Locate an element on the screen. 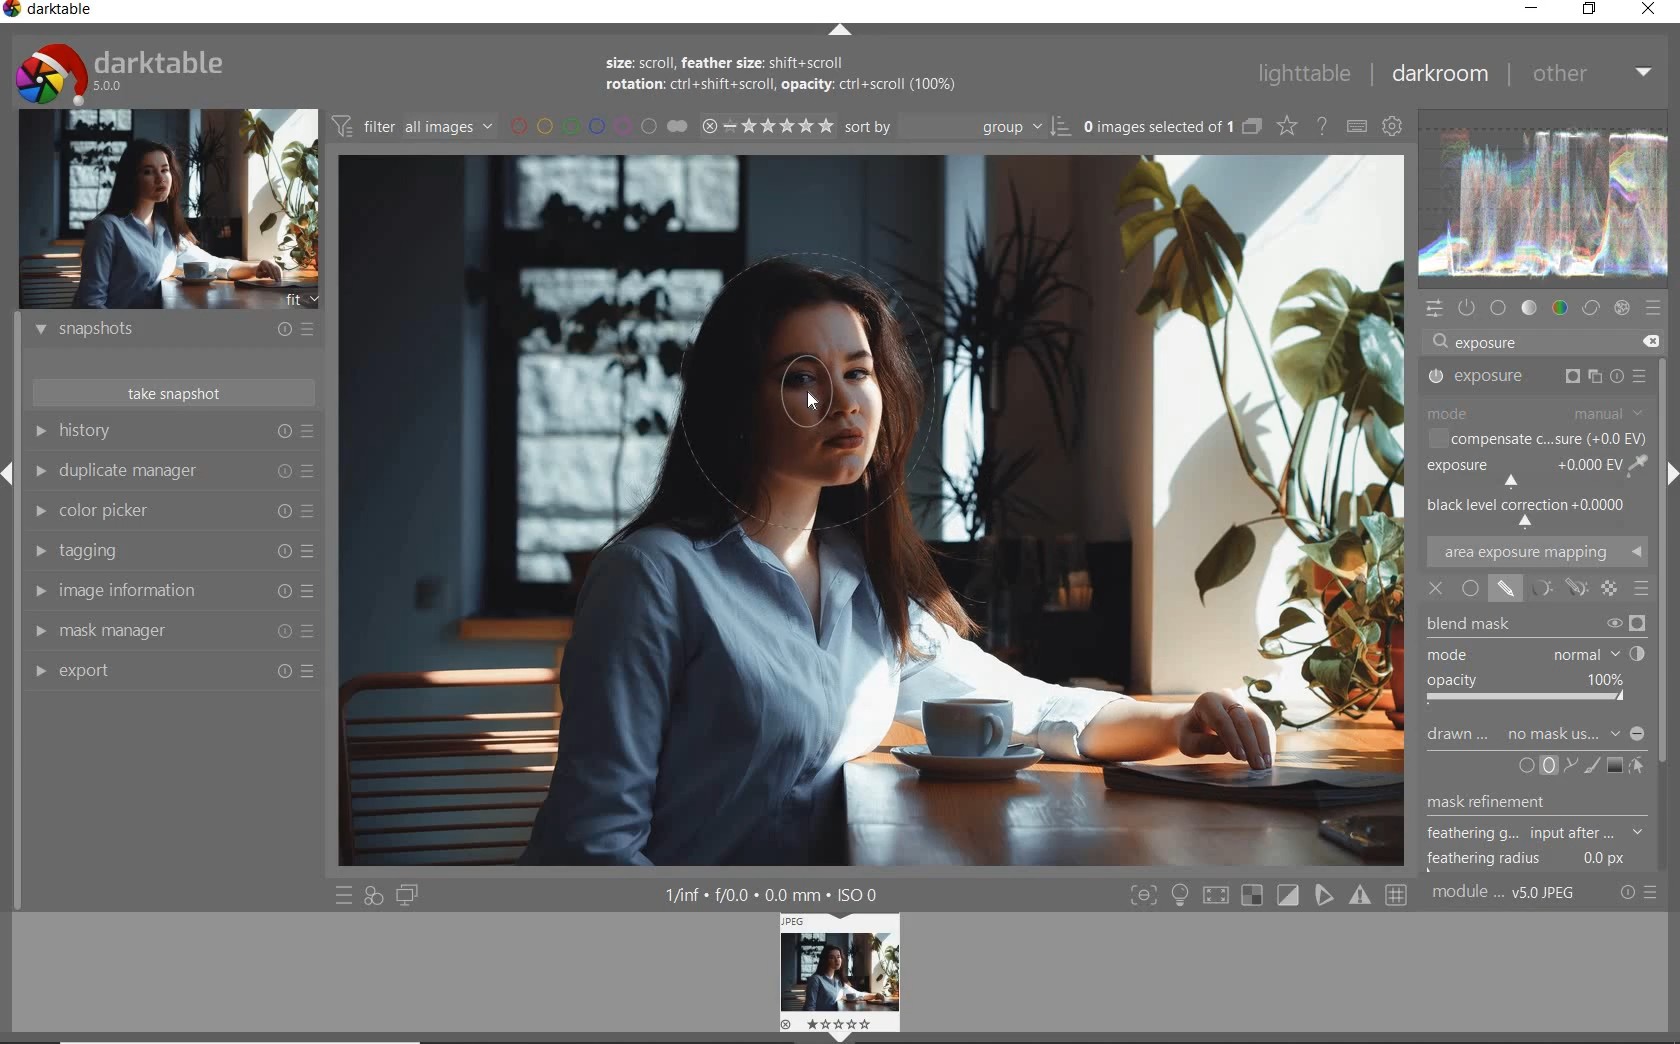 This screenshot has width=1680, height=1044. ADD BRUSH is located at coordinates (1590, 766).